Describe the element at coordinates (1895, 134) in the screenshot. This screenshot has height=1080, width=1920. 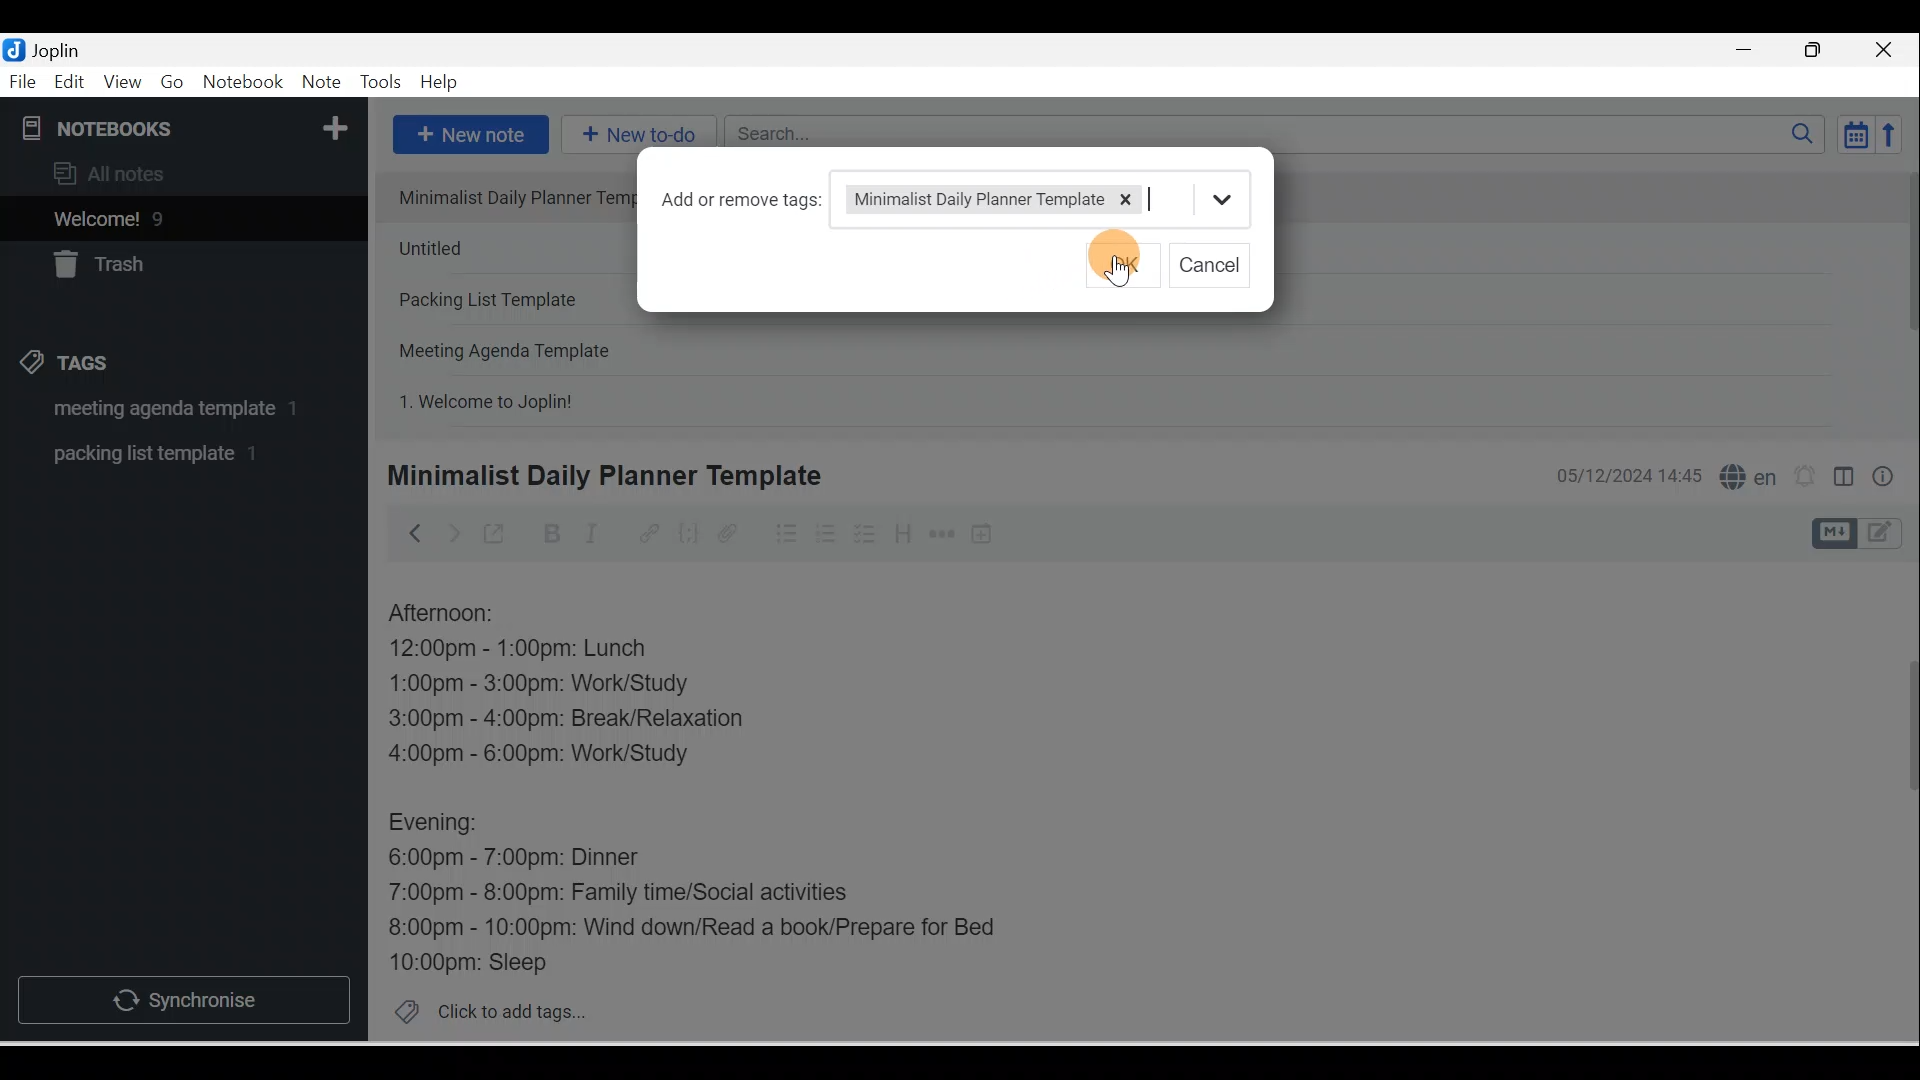
I see `Reverse sort` at that location.